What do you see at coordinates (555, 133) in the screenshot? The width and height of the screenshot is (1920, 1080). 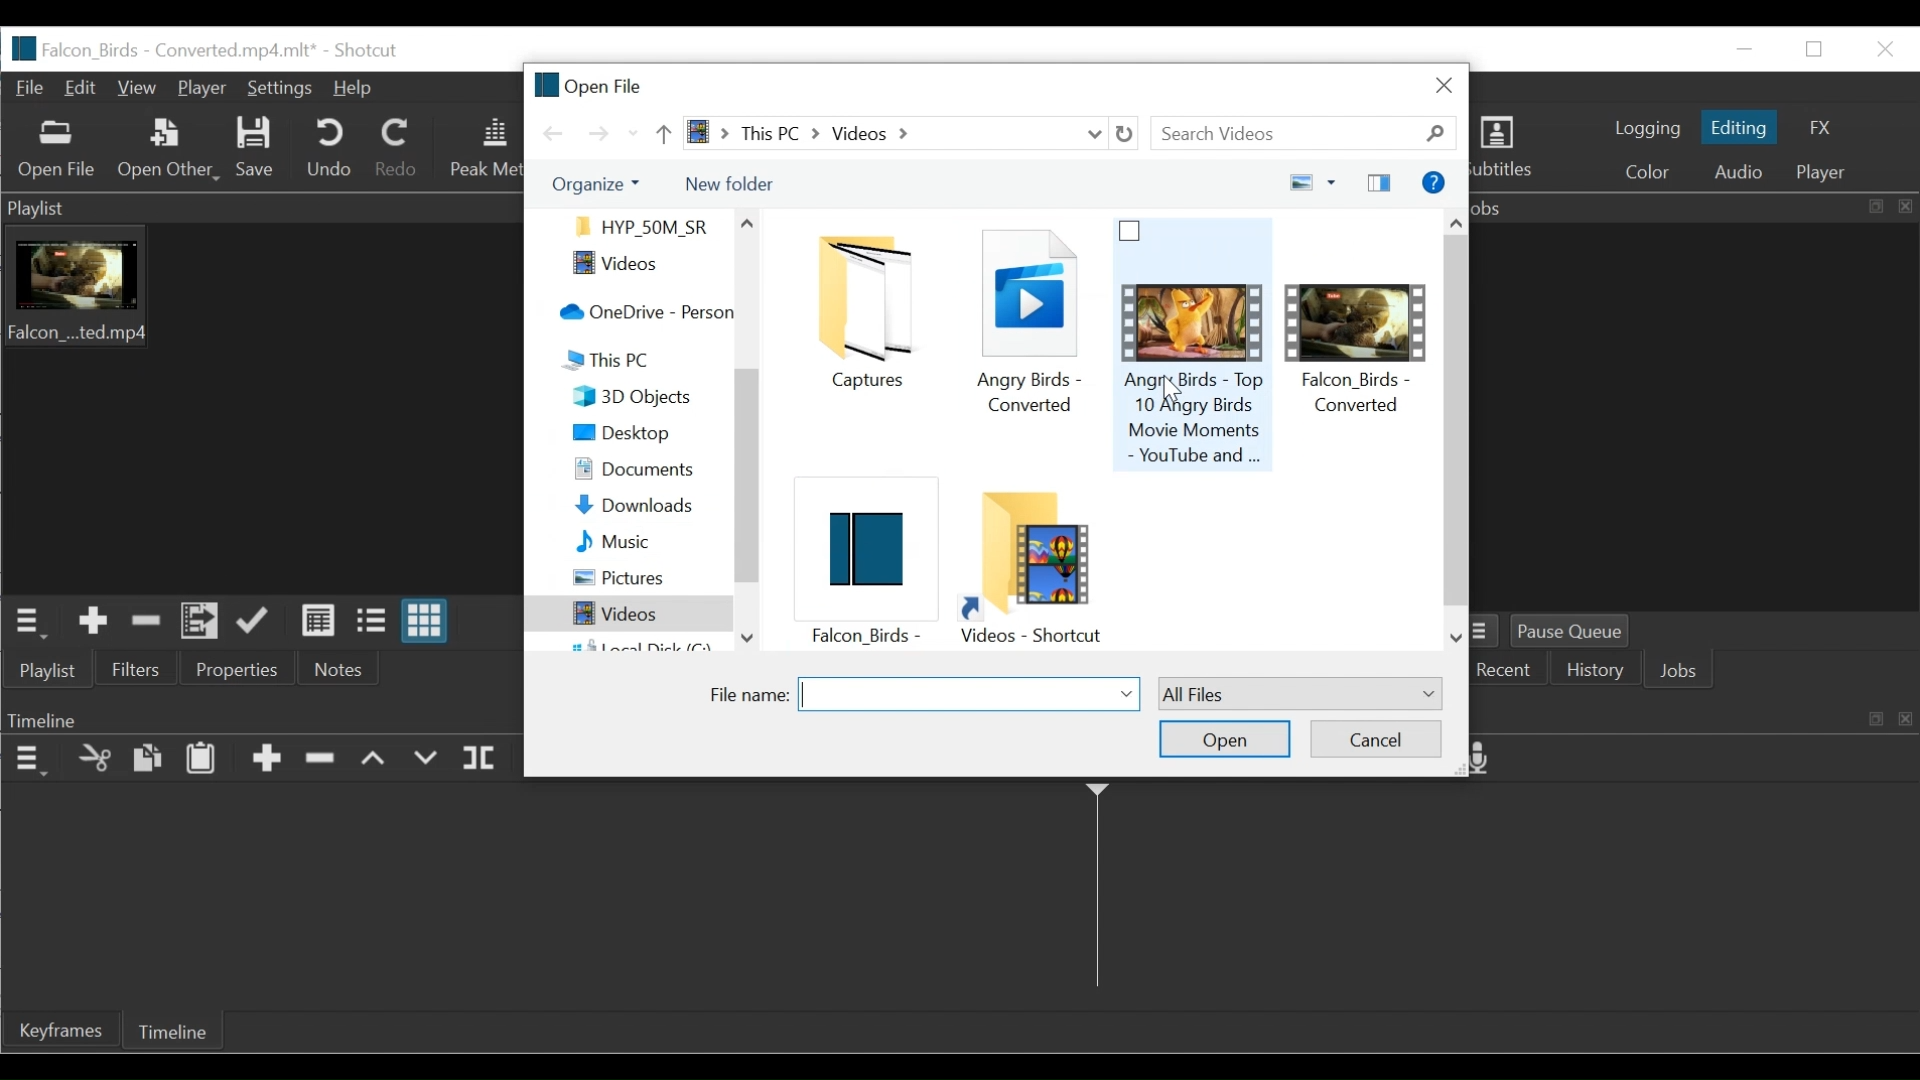 I see `Go back` at bounding box center [555, 133].